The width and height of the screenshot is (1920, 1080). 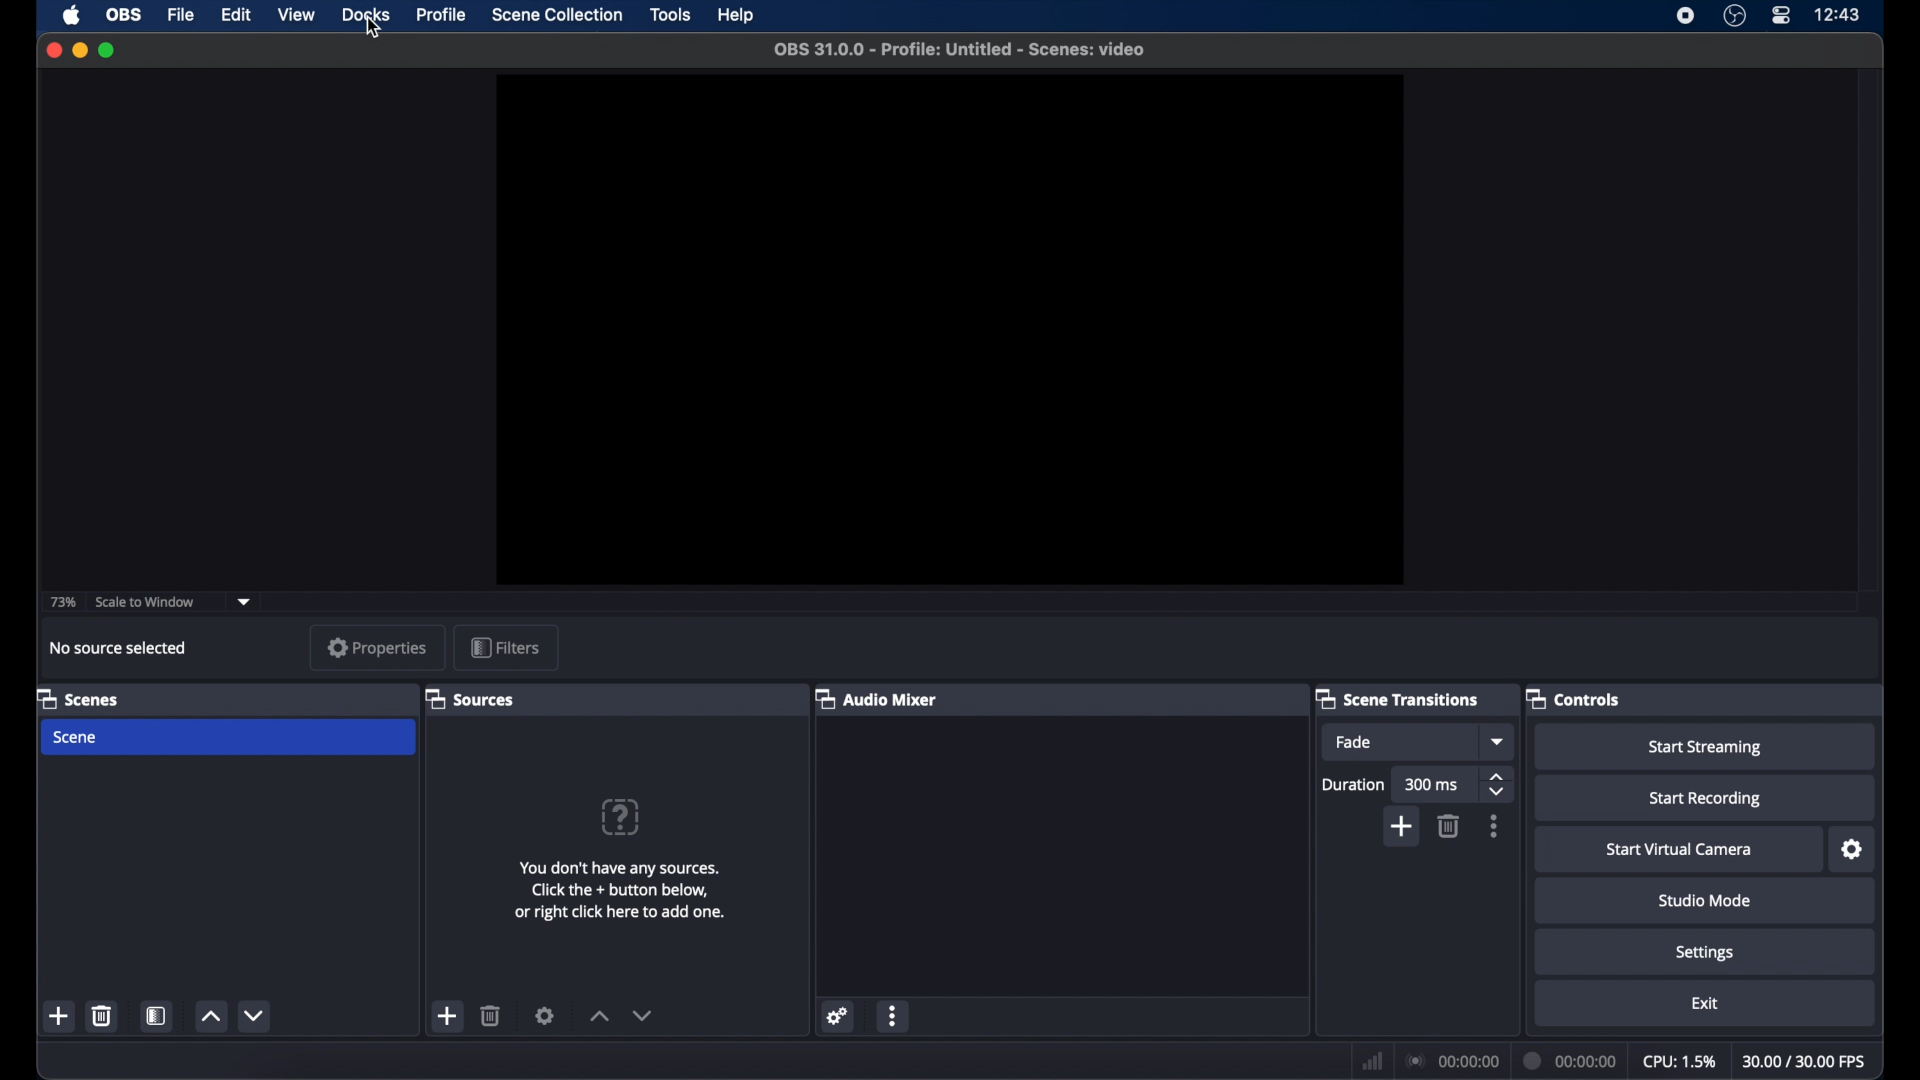 What do you see at coordinates (557, 15) in the screenshot?
I see `scene collection` at bounding box center [557, 15].